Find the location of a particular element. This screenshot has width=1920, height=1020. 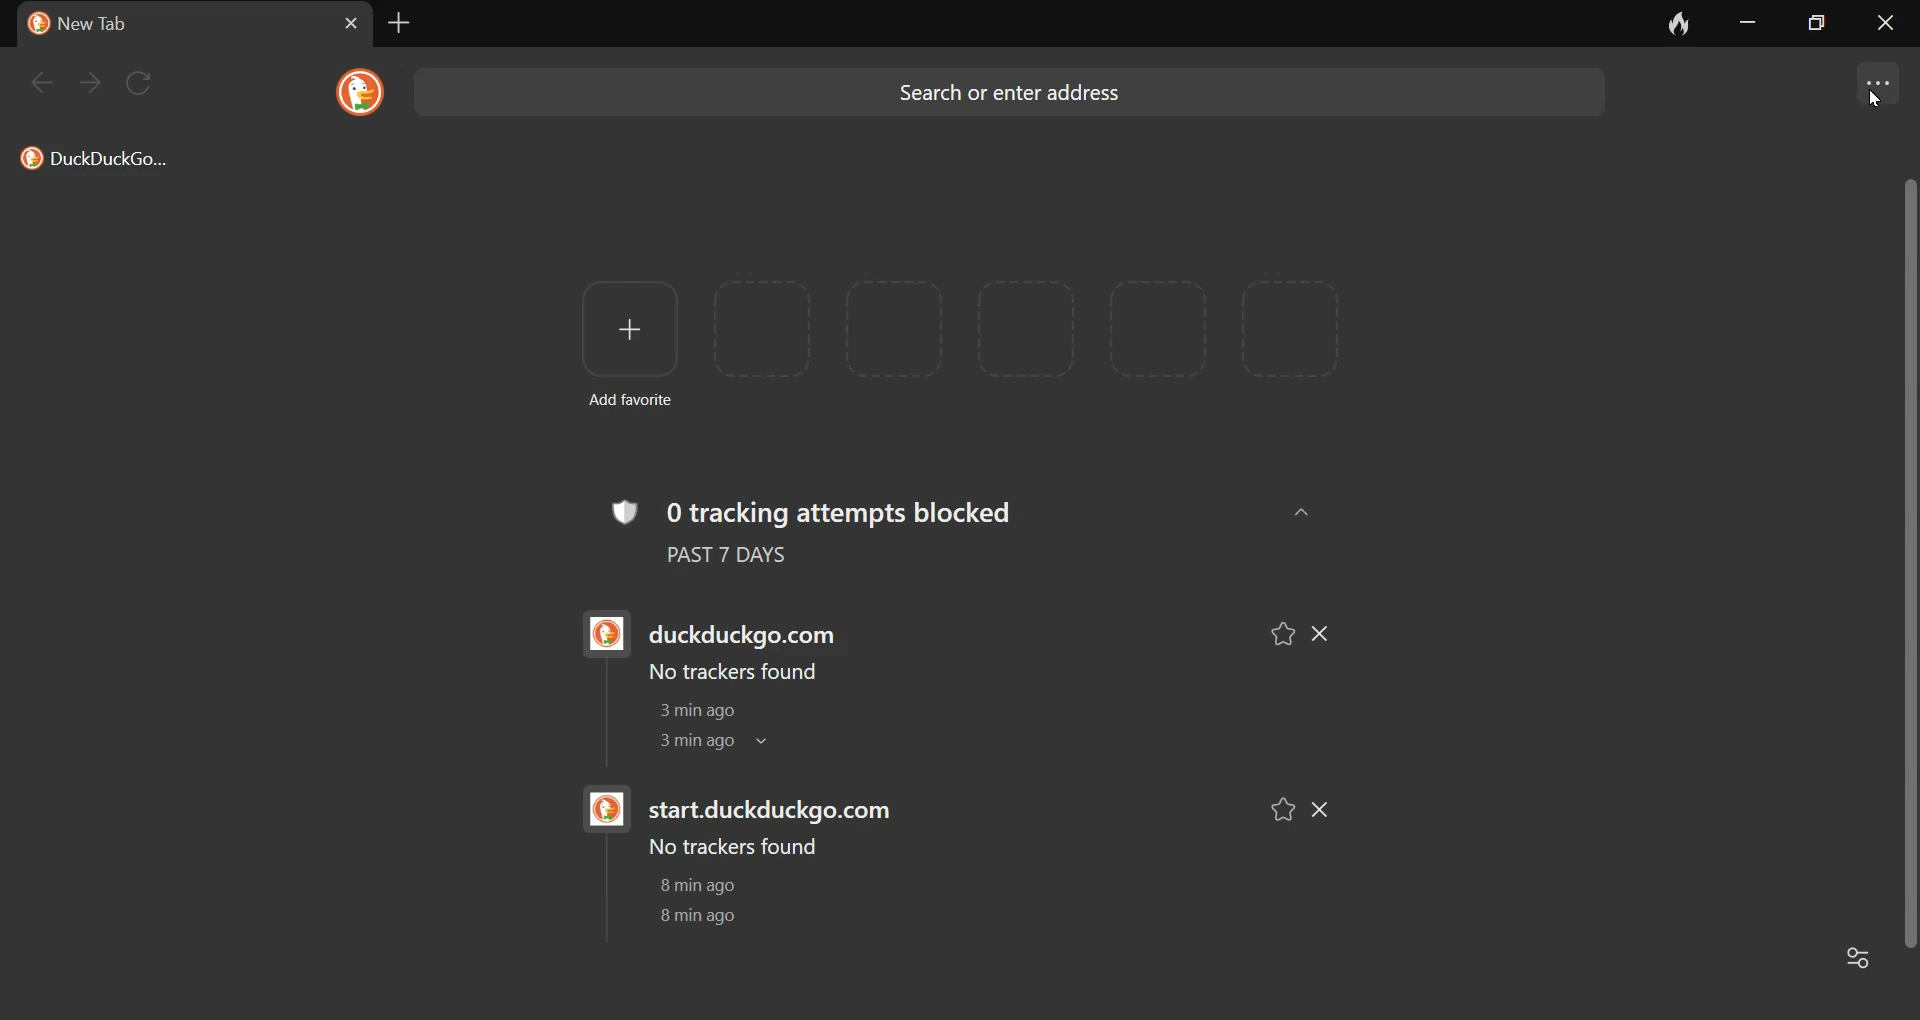

DuckDuckGo. is located at coordinates (98, 162).